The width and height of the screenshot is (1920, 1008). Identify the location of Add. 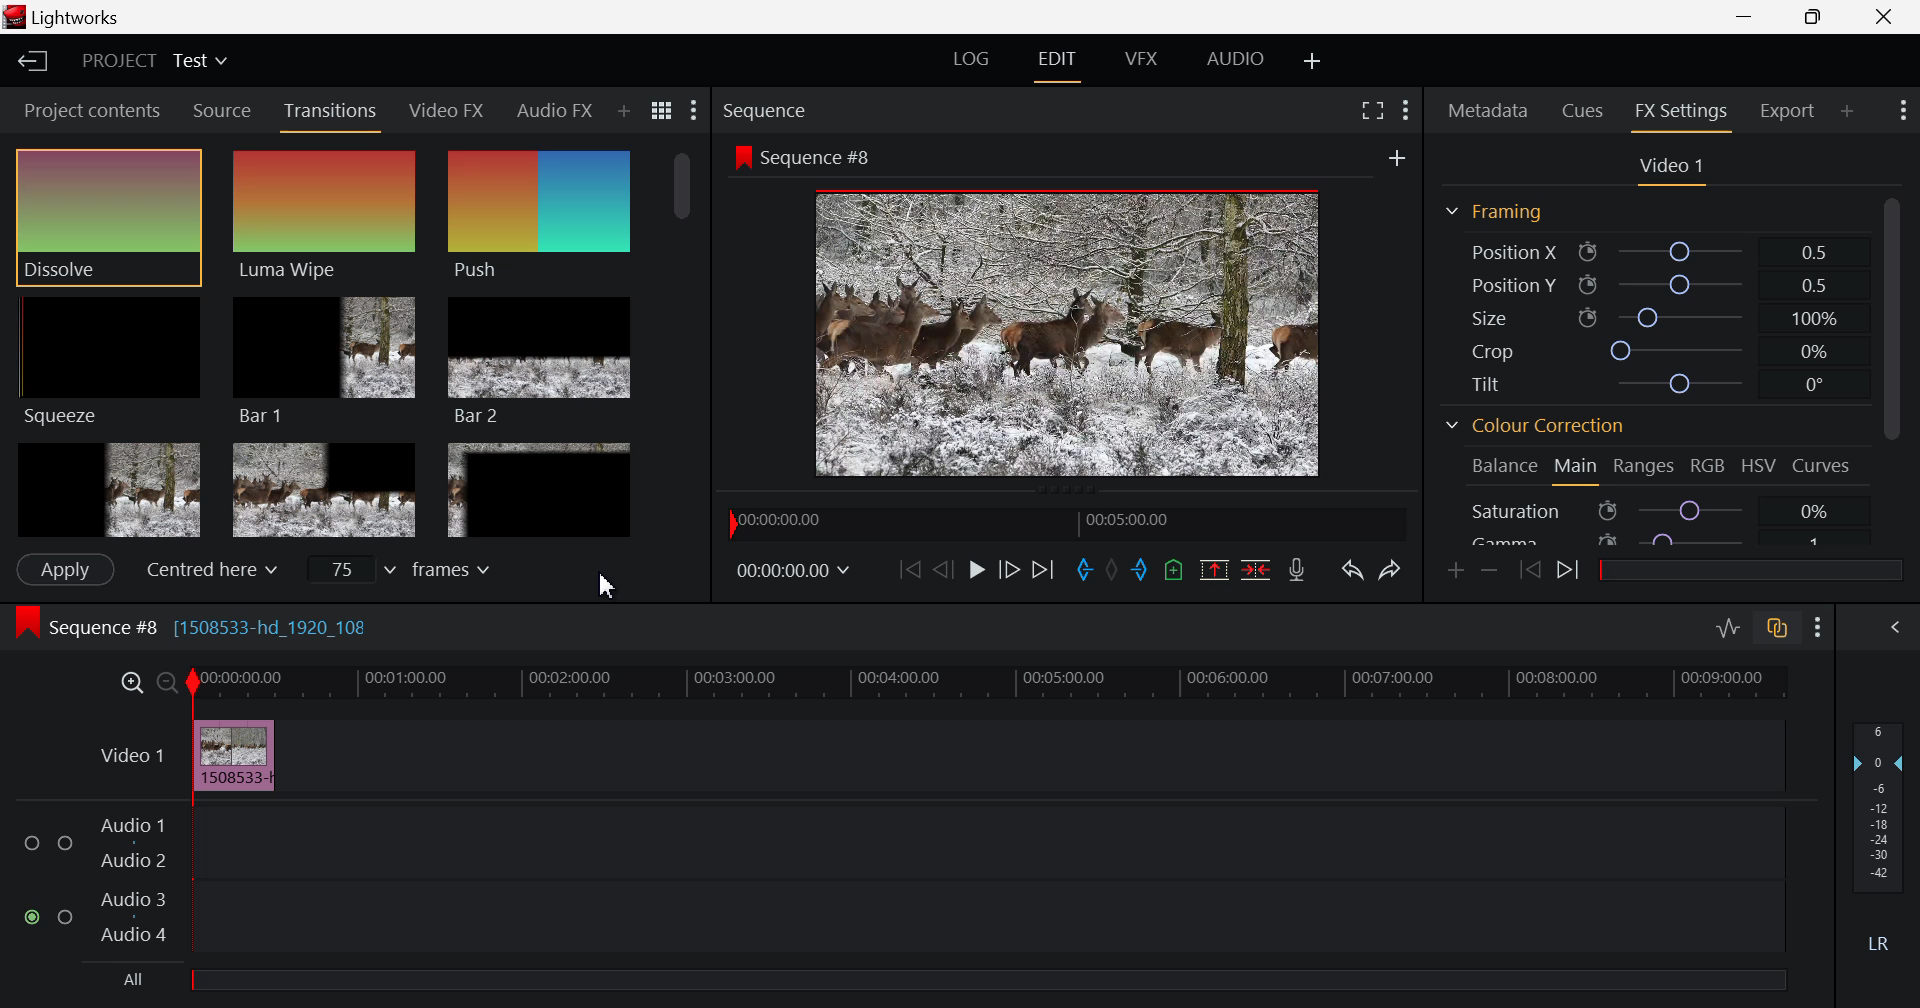
(1393, 158).